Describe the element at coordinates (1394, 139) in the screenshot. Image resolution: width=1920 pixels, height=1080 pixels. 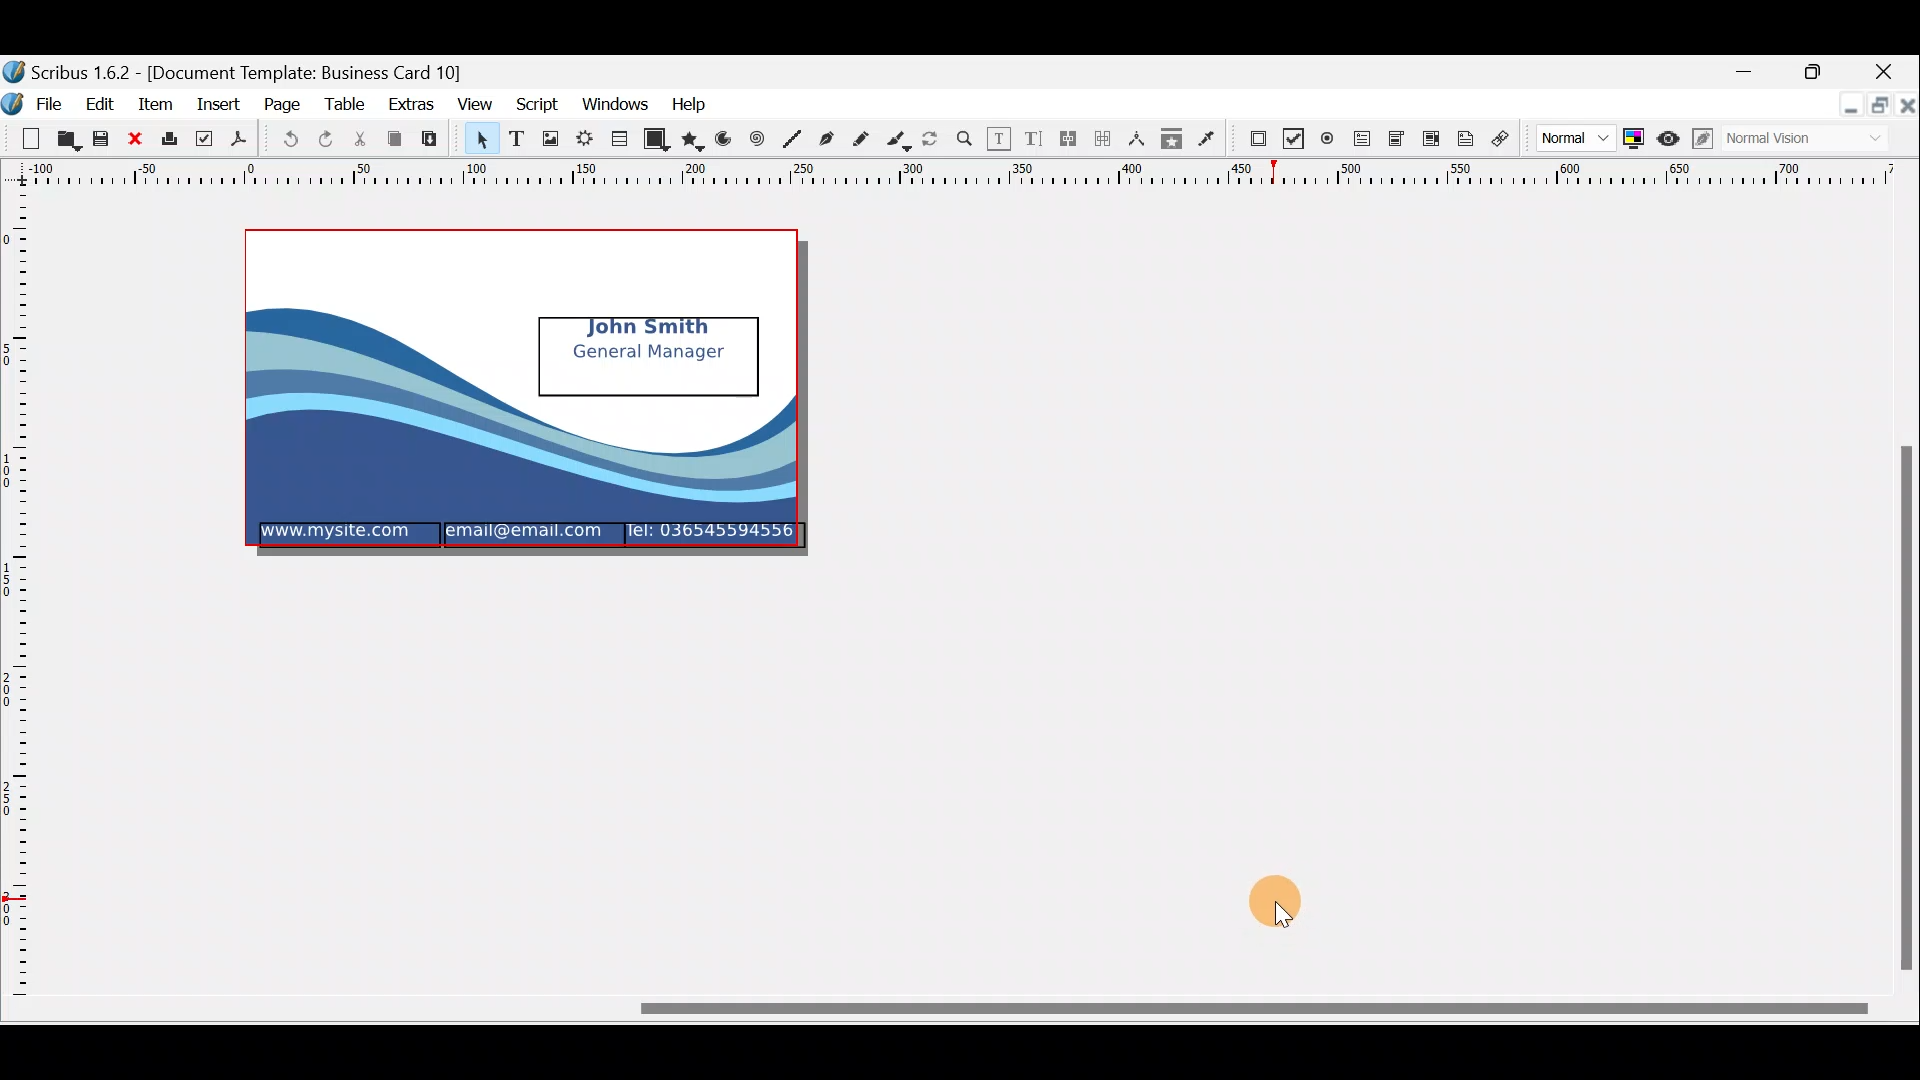
I see `PDF combo box` at that location.